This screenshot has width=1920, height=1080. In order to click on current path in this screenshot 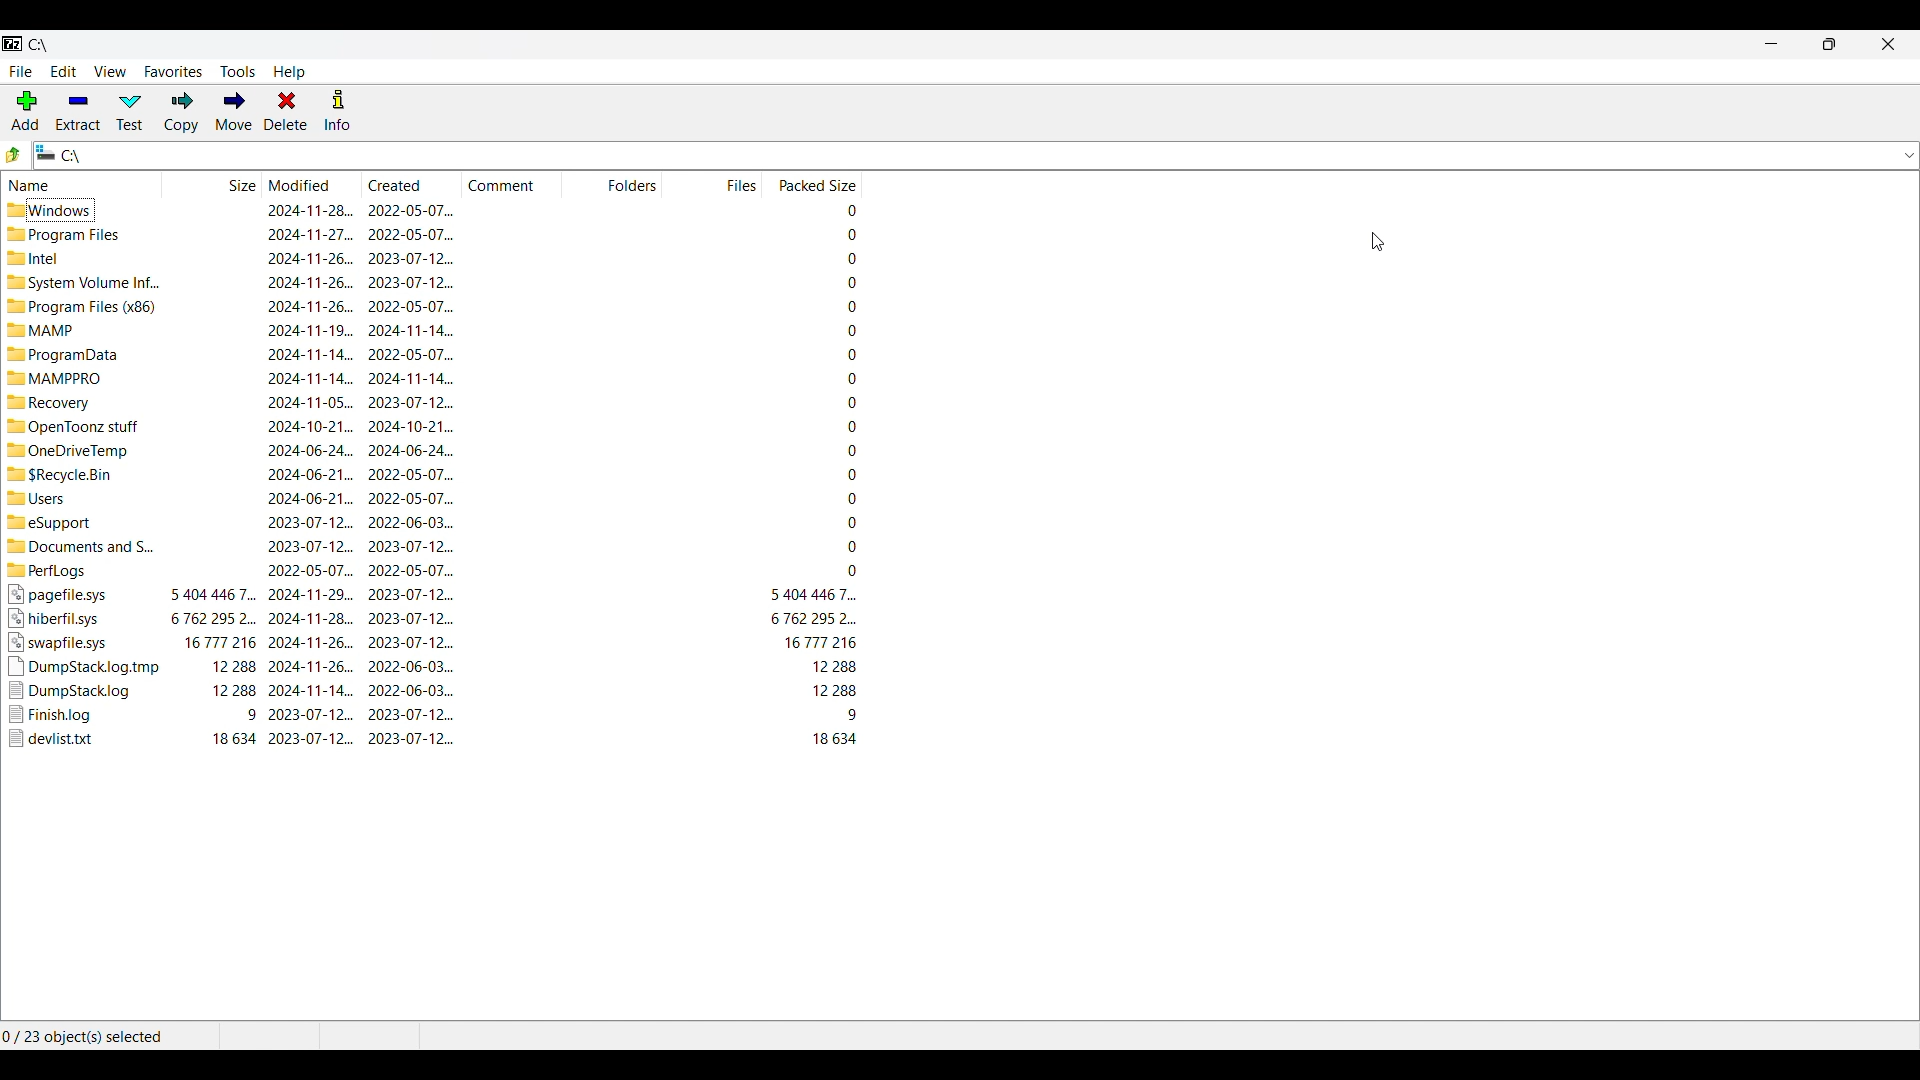, I will do `click(47, 45)`.